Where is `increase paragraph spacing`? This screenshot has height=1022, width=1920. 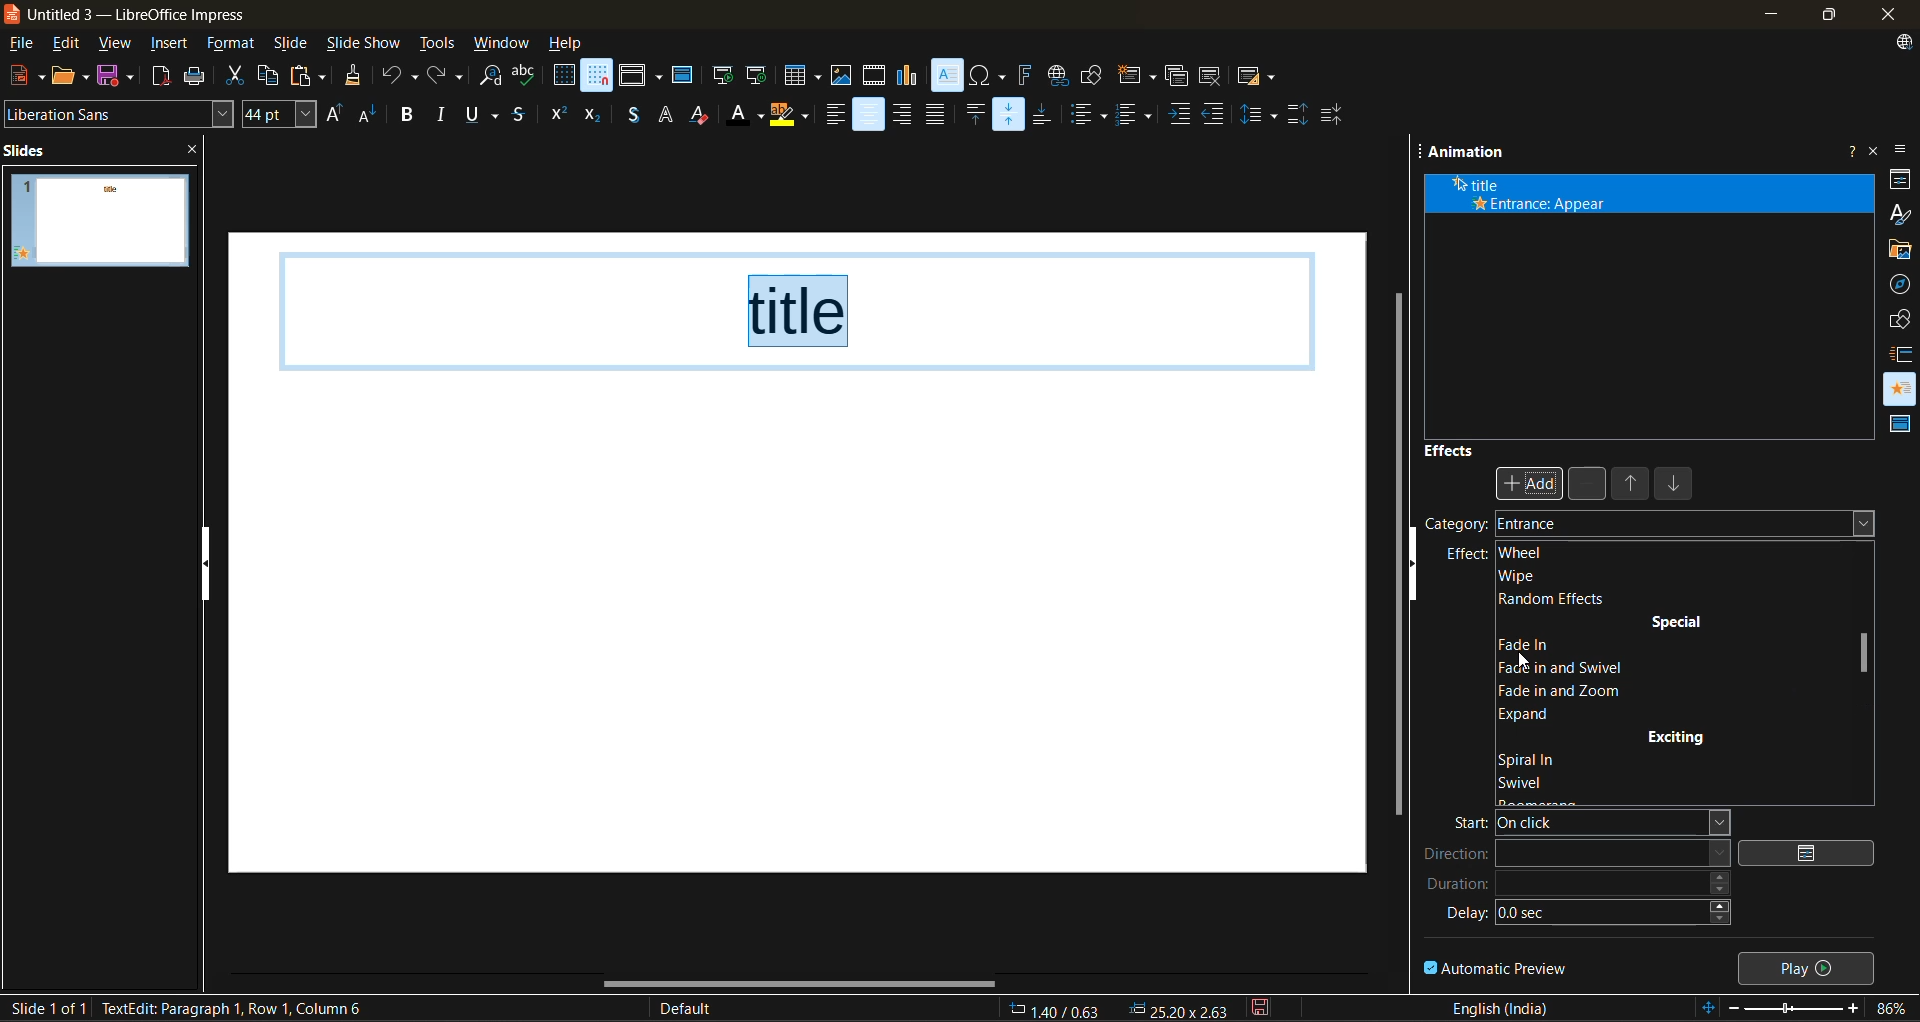
increase paragraph spacing is located at coordinates (1297, 115).